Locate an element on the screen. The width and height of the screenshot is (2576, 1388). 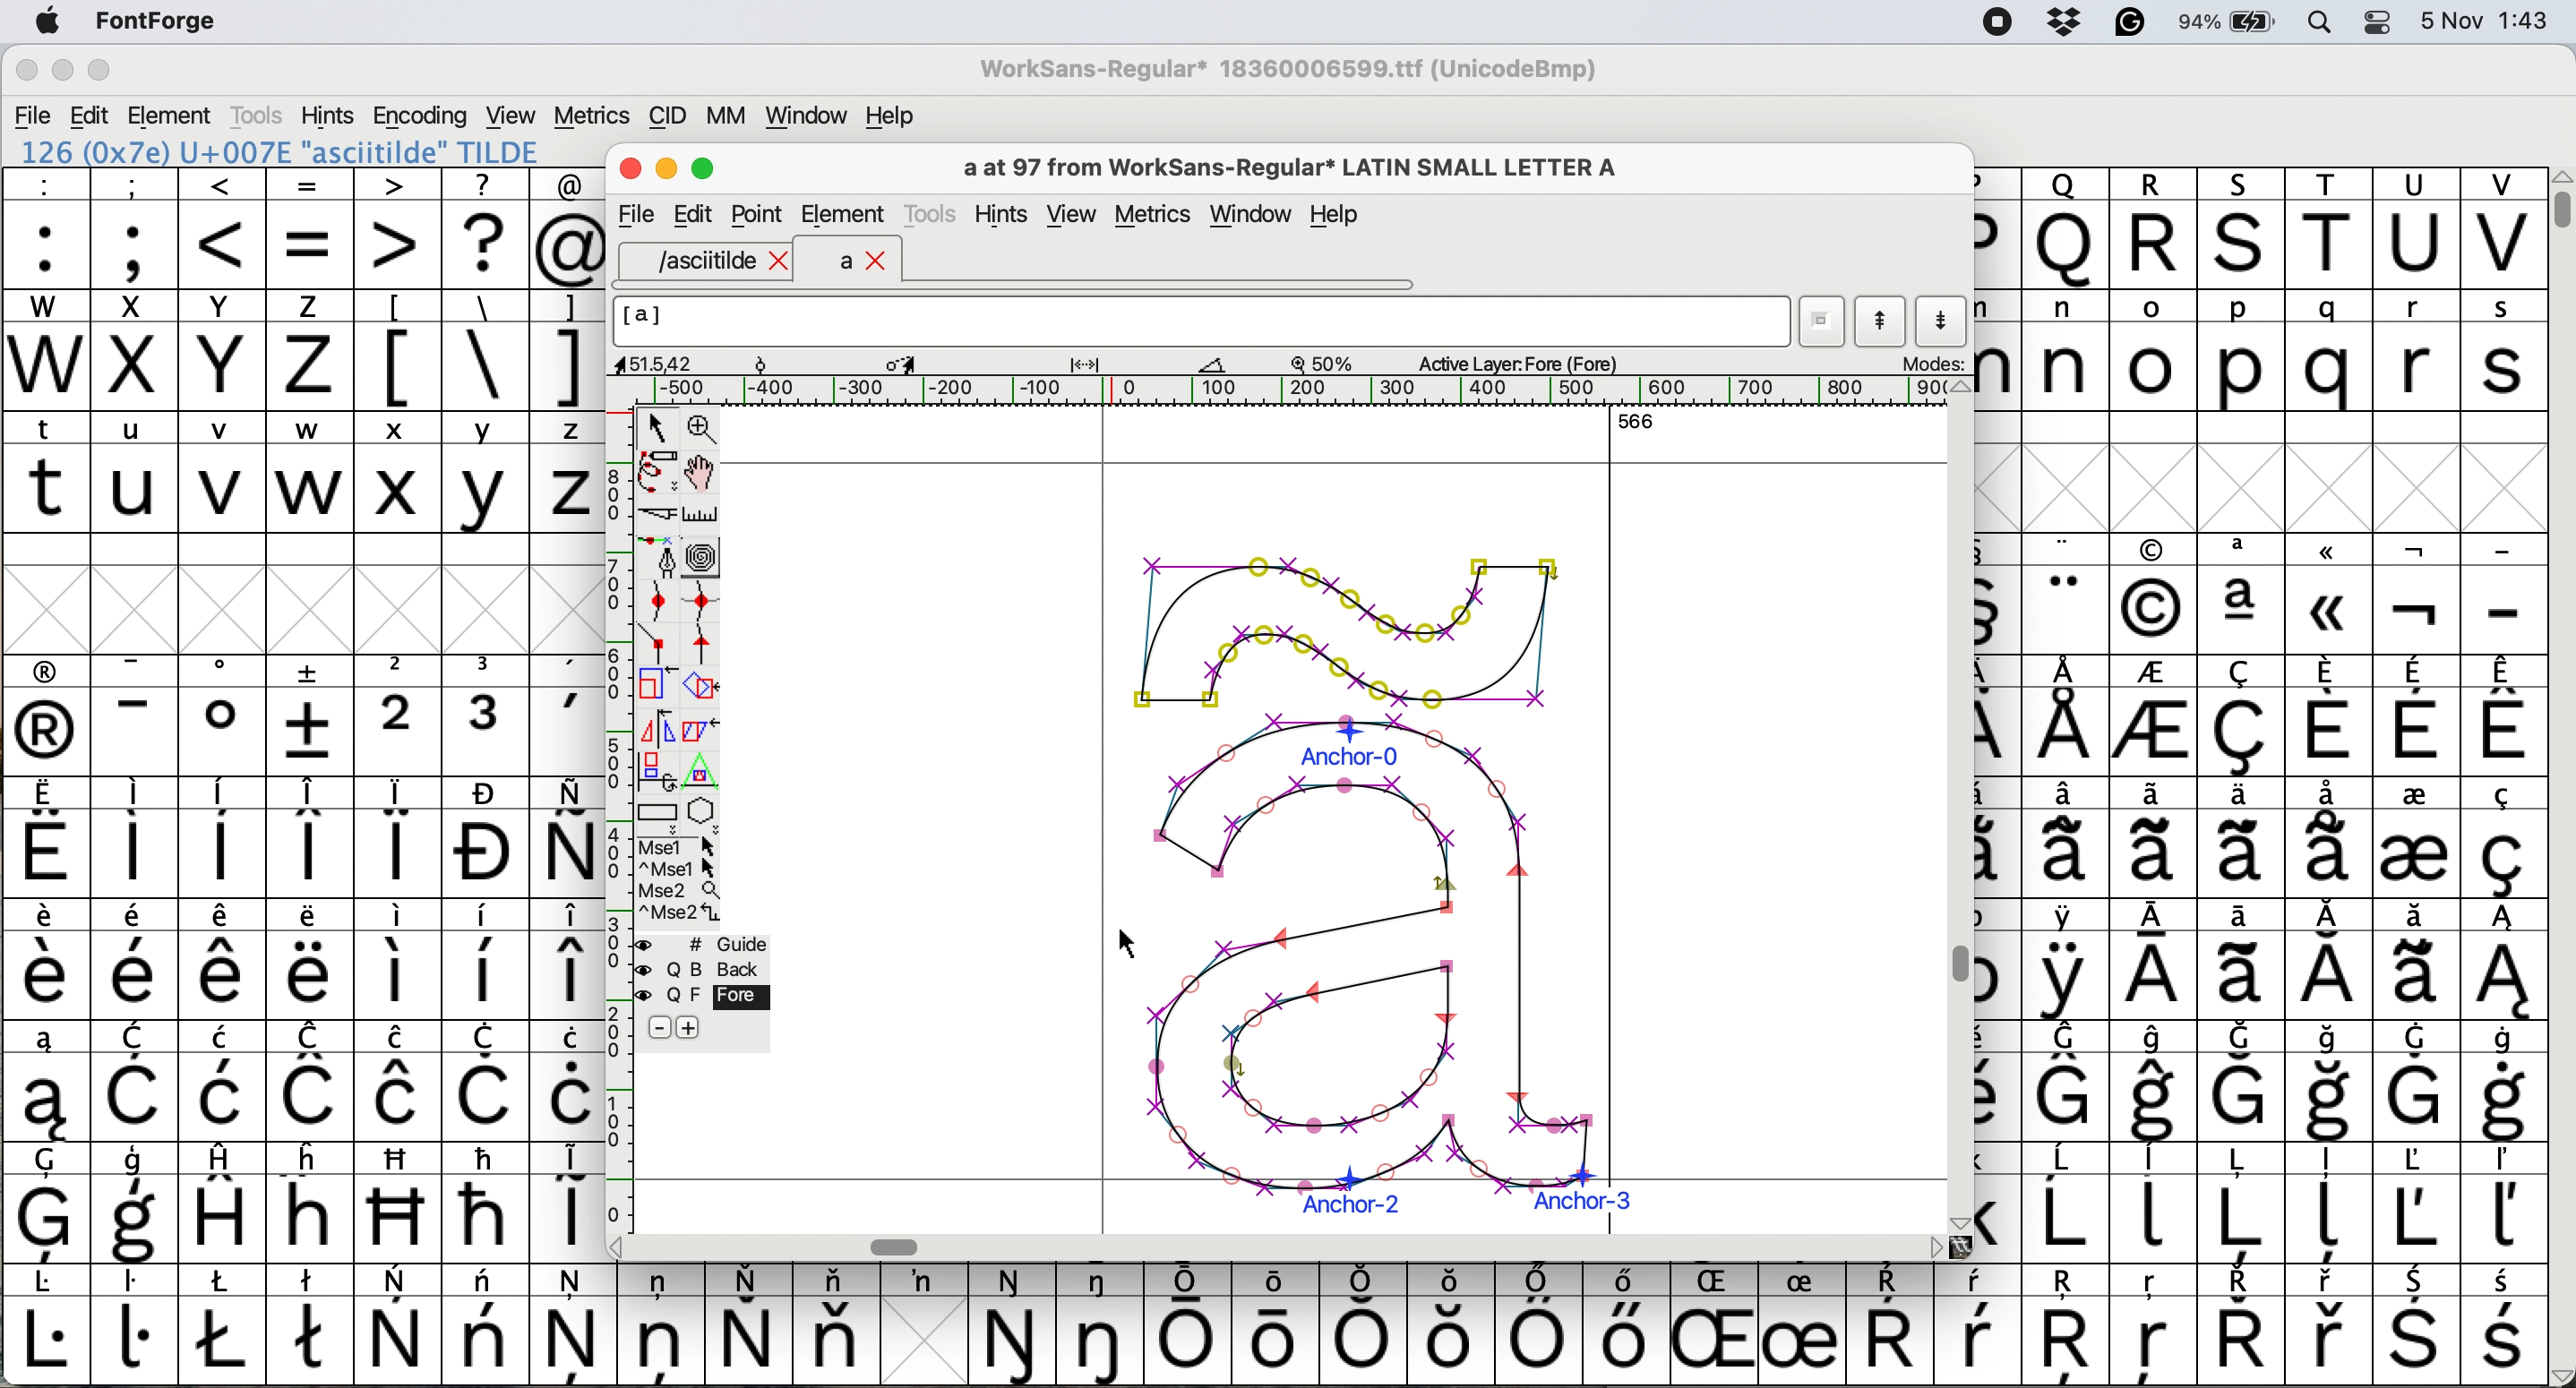
symbol is located at coordinates (566, 837).